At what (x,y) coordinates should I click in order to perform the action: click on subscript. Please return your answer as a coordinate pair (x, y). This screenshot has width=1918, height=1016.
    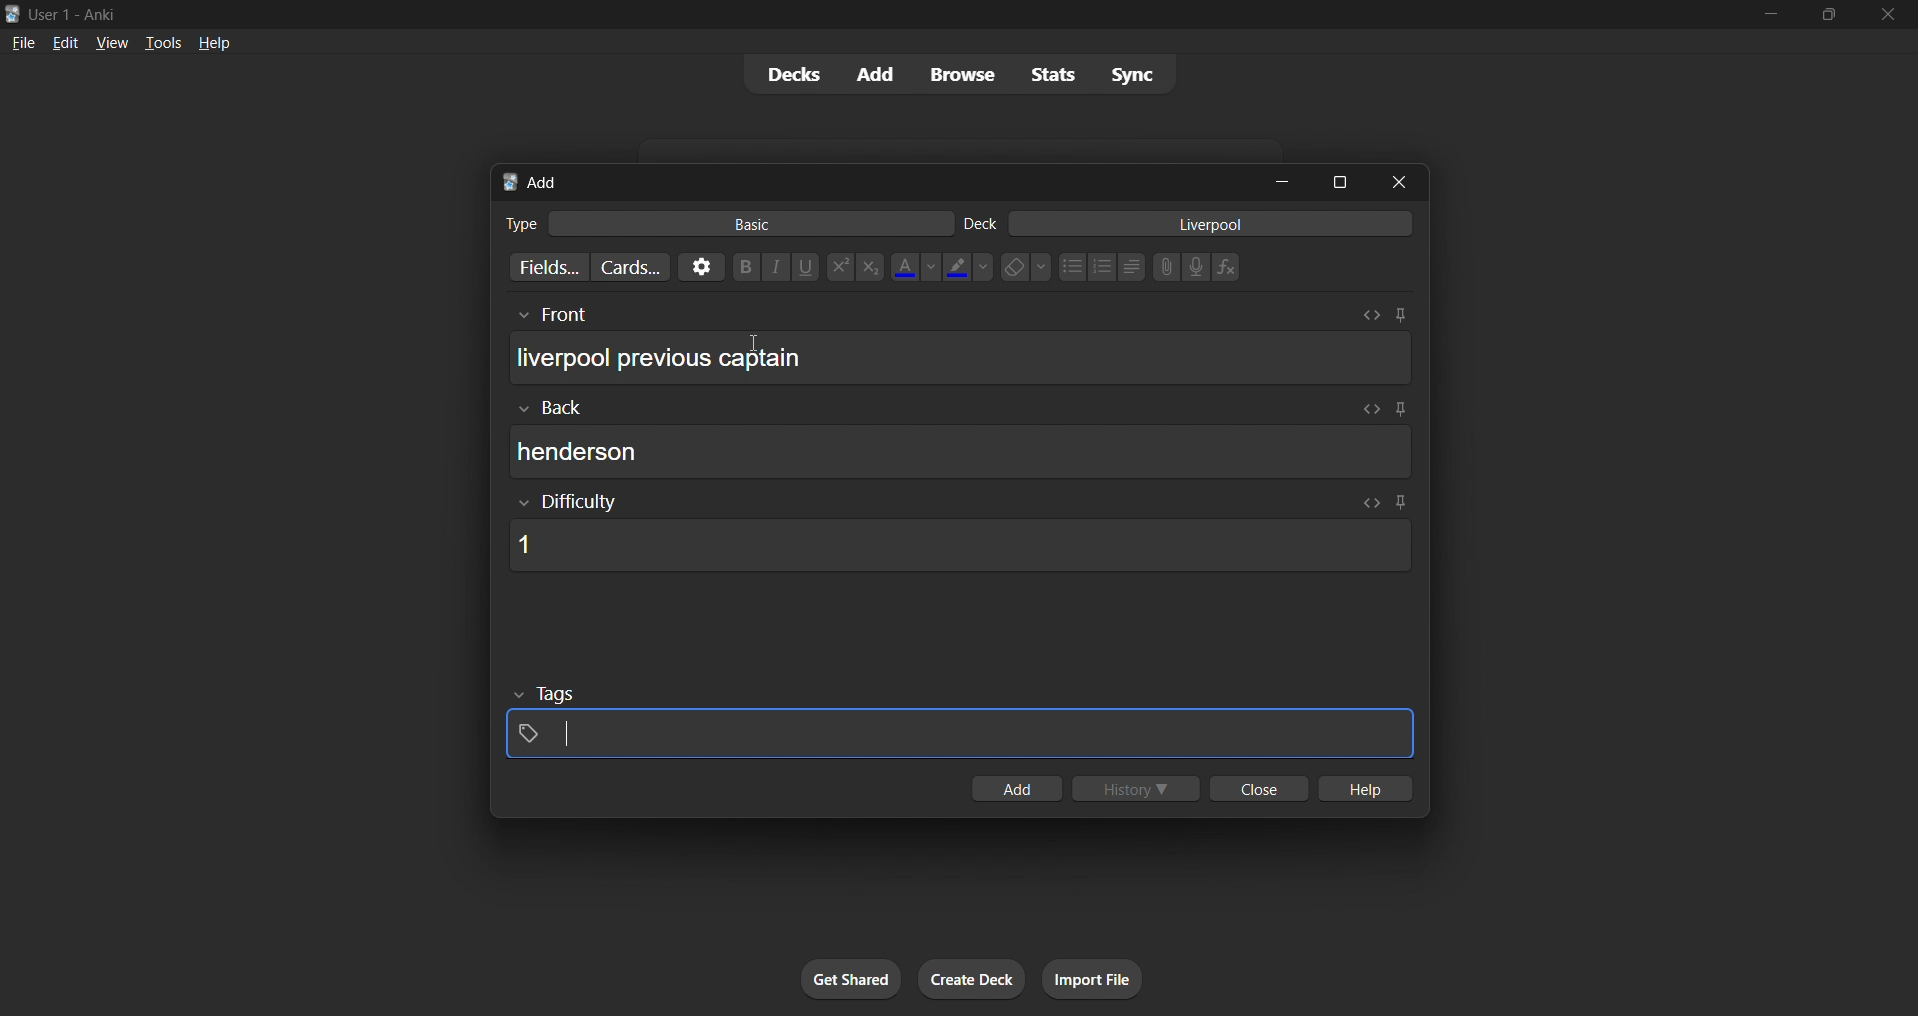
    Looking at the image, I should click on (868, 266).